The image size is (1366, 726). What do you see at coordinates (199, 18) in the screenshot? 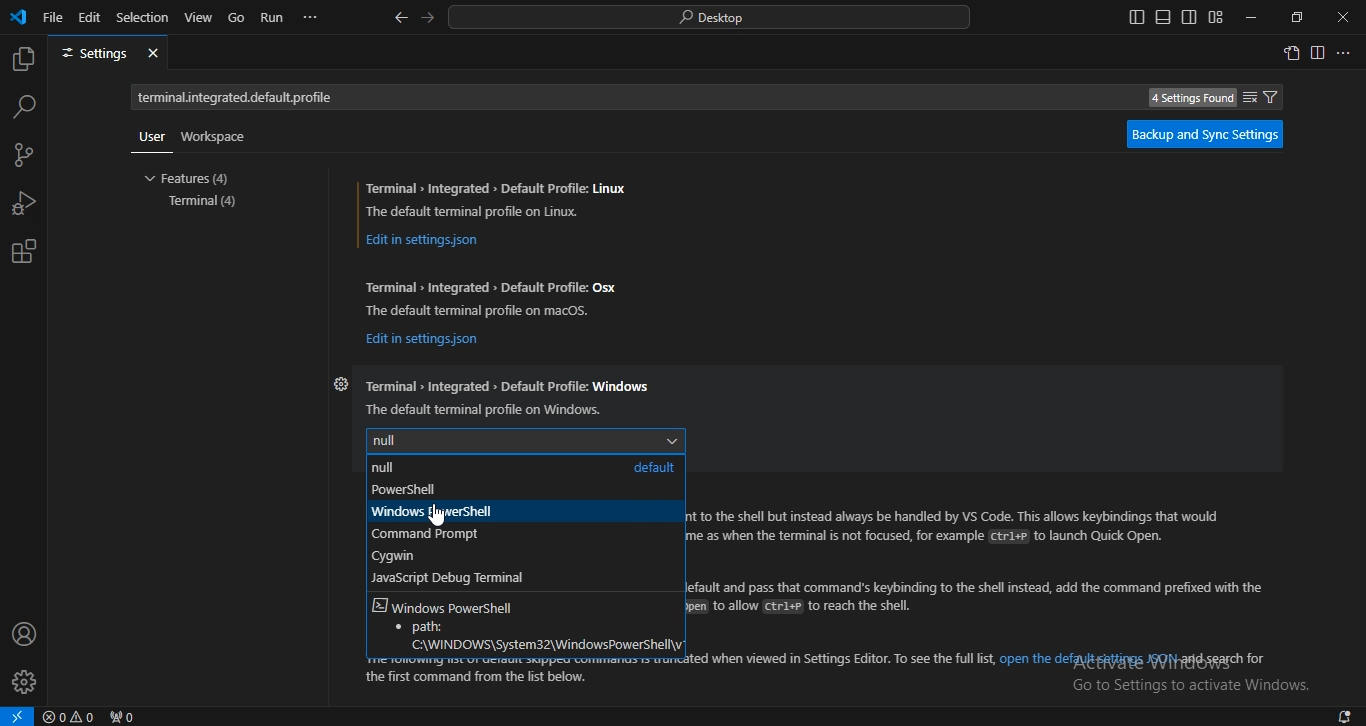
I see `view` at bounding box center [199, 18].